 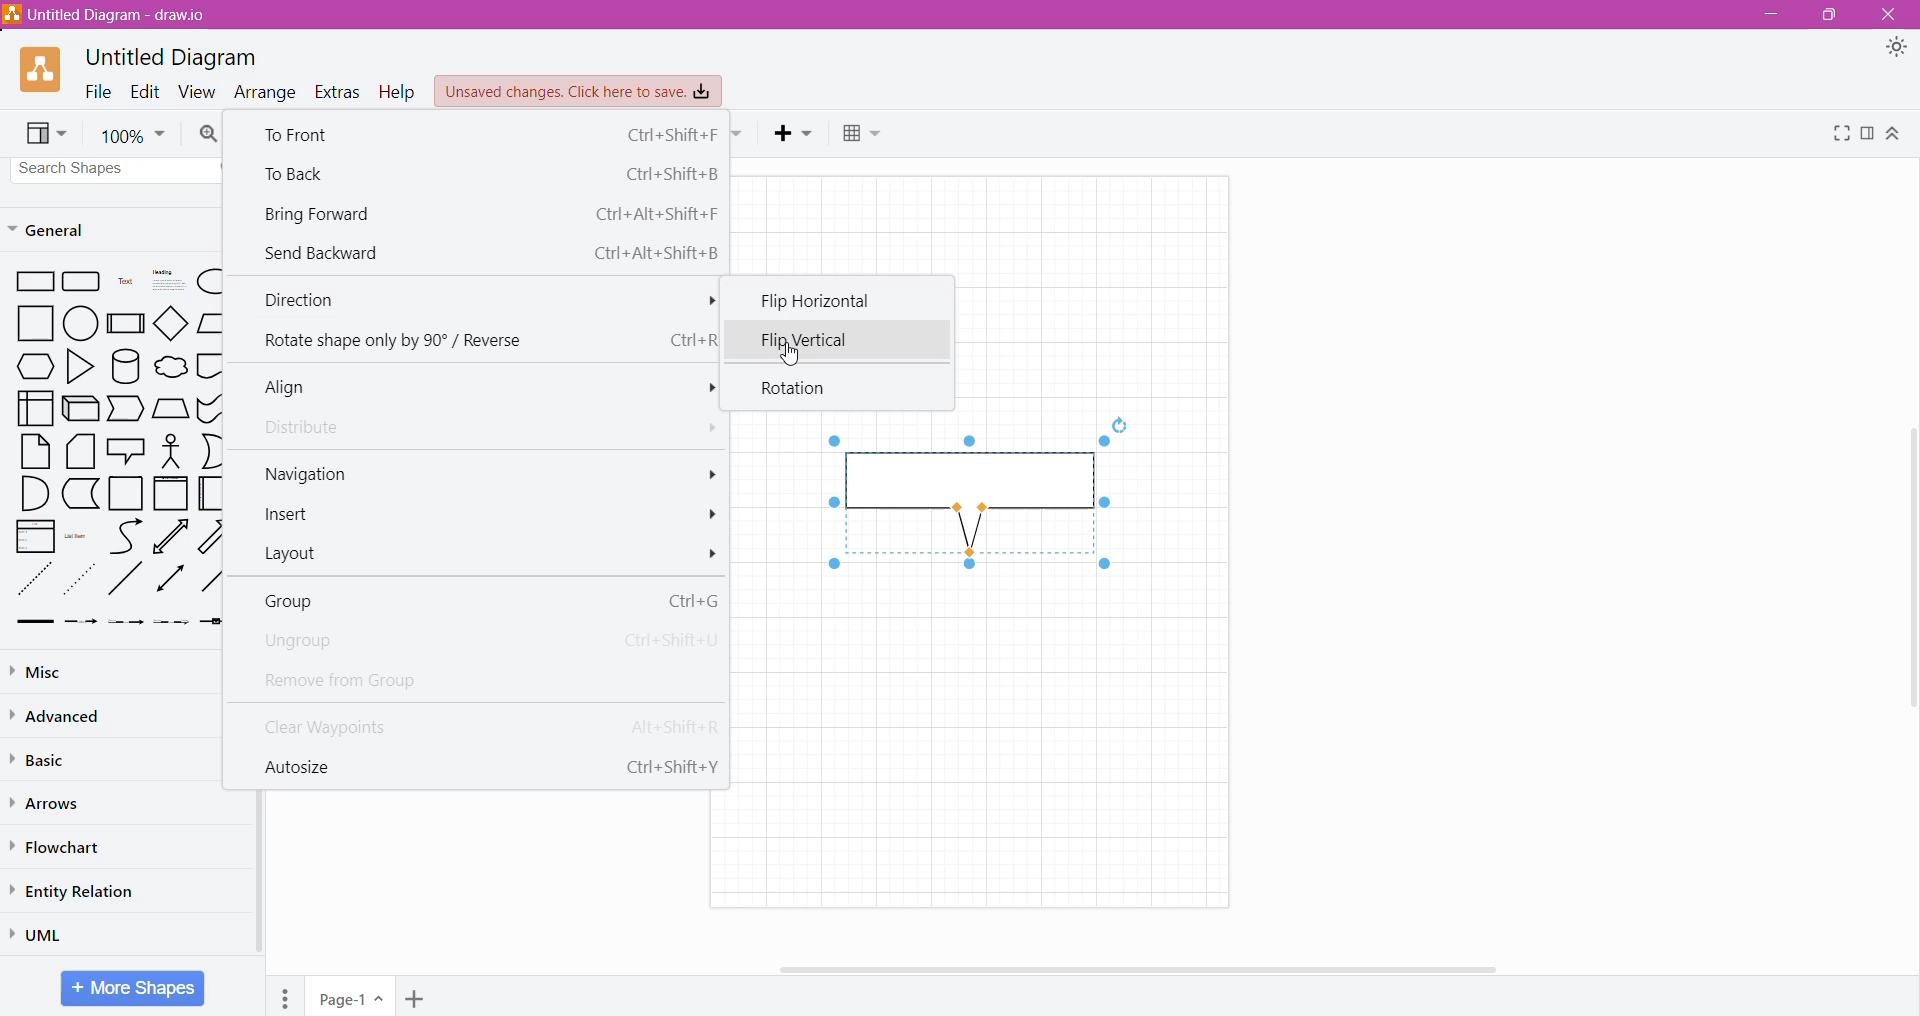 I want to click on Arrows, so click(x=49, y=803).